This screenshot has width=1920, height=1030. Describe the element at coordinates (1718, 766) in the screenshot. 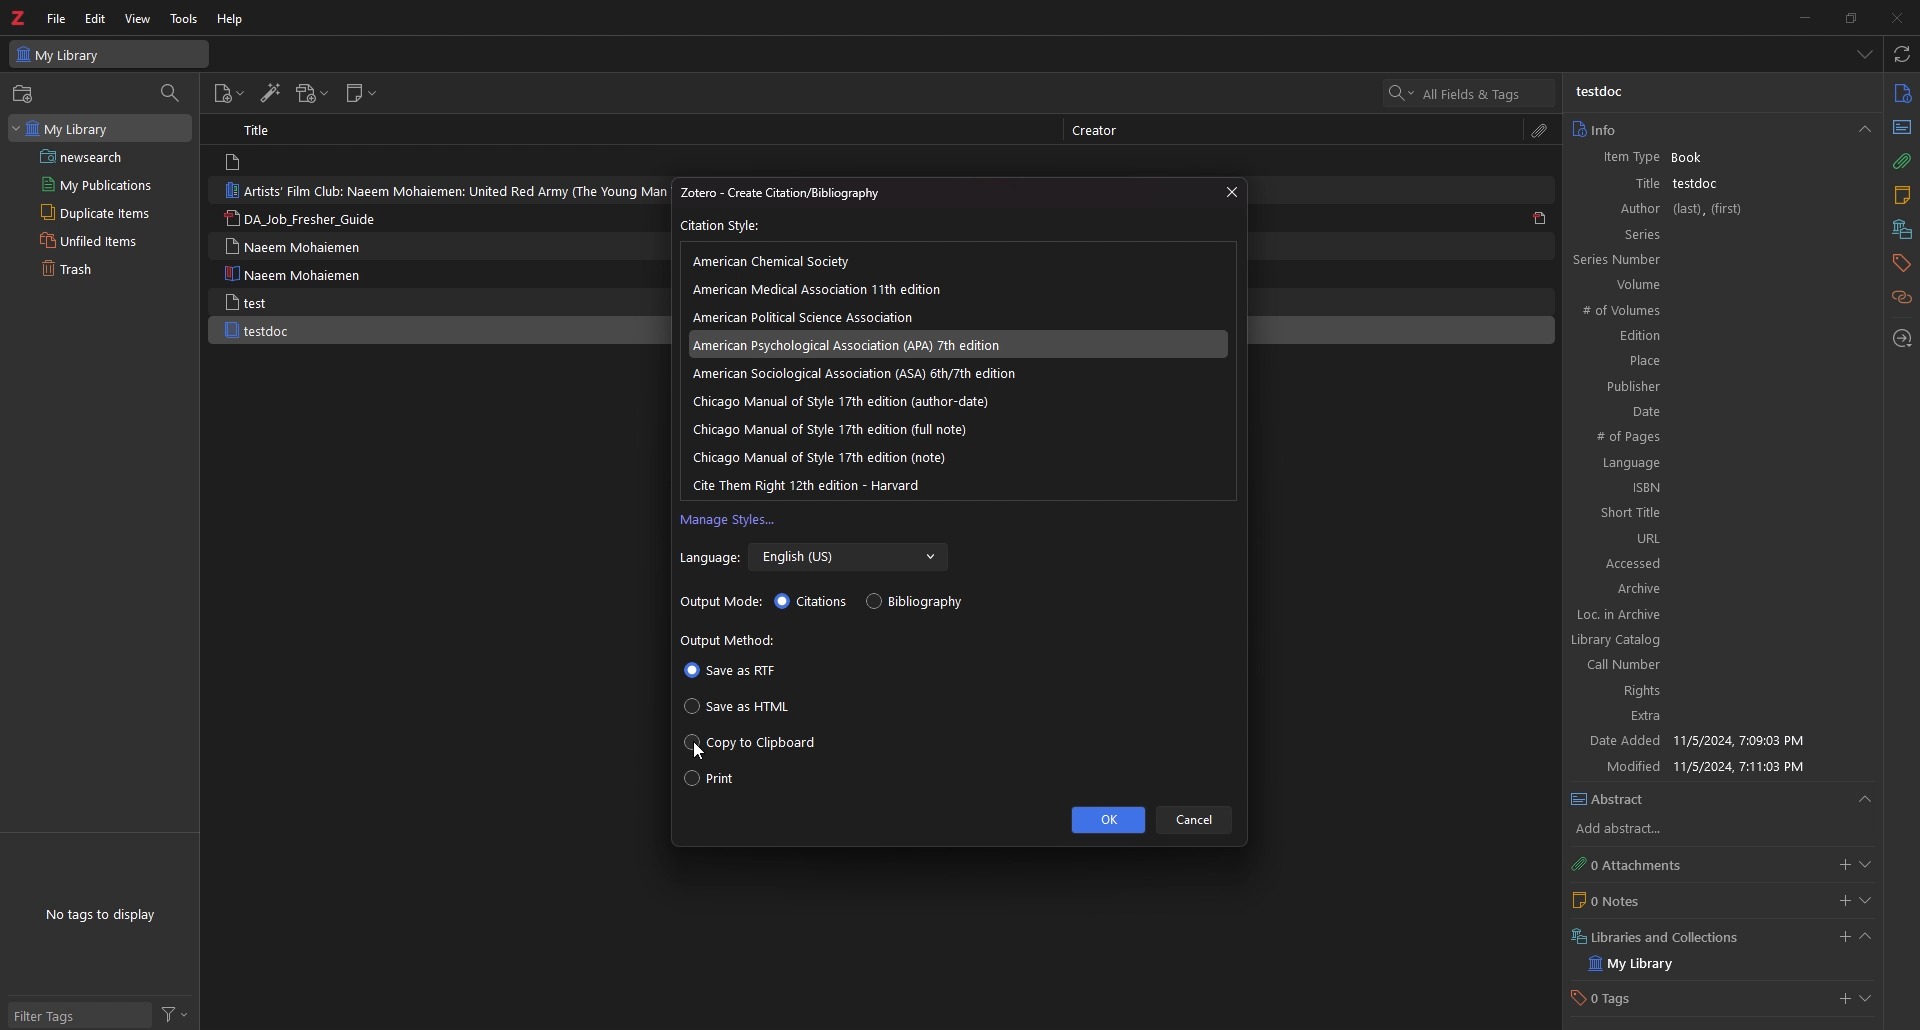

I see `Modified 11/5/2024, 7:11:03 PM` at that location.